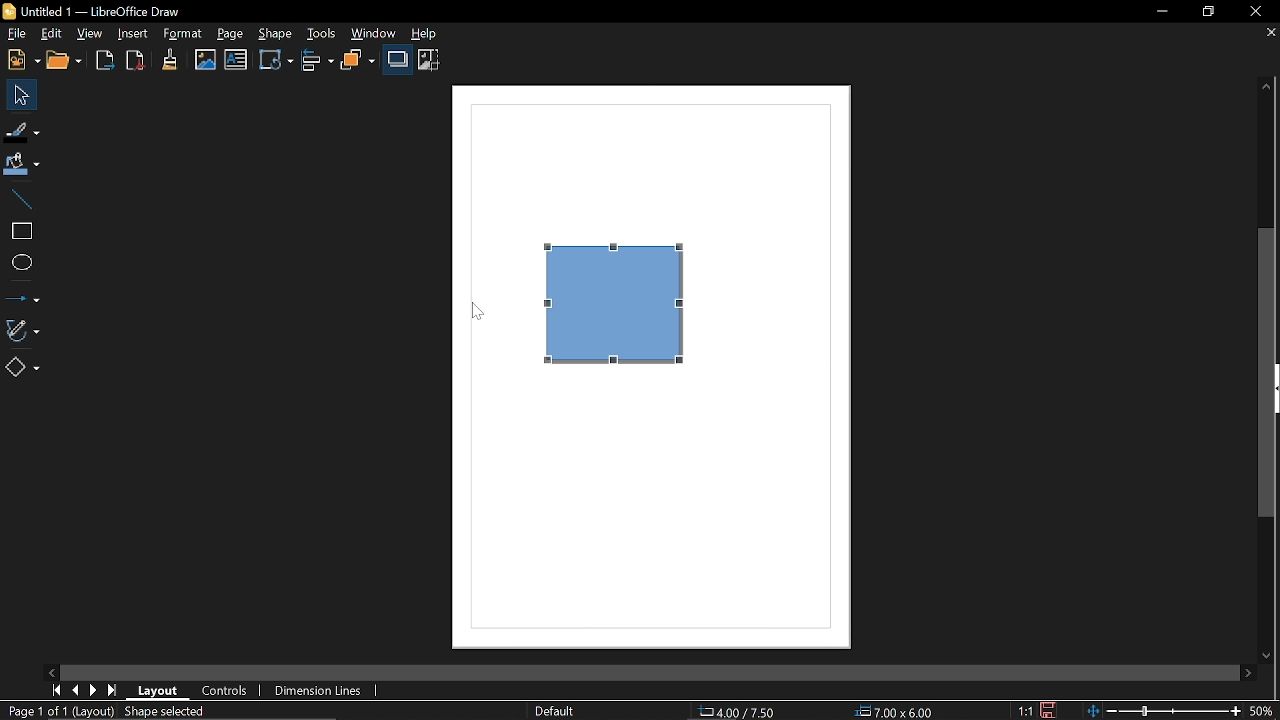 This screenshot has width=1280, height=720. What do you see at coordinates (1266, 377) in the screenshot?
I see `Vertical scrollbar` at bounding box center [1266, 377].